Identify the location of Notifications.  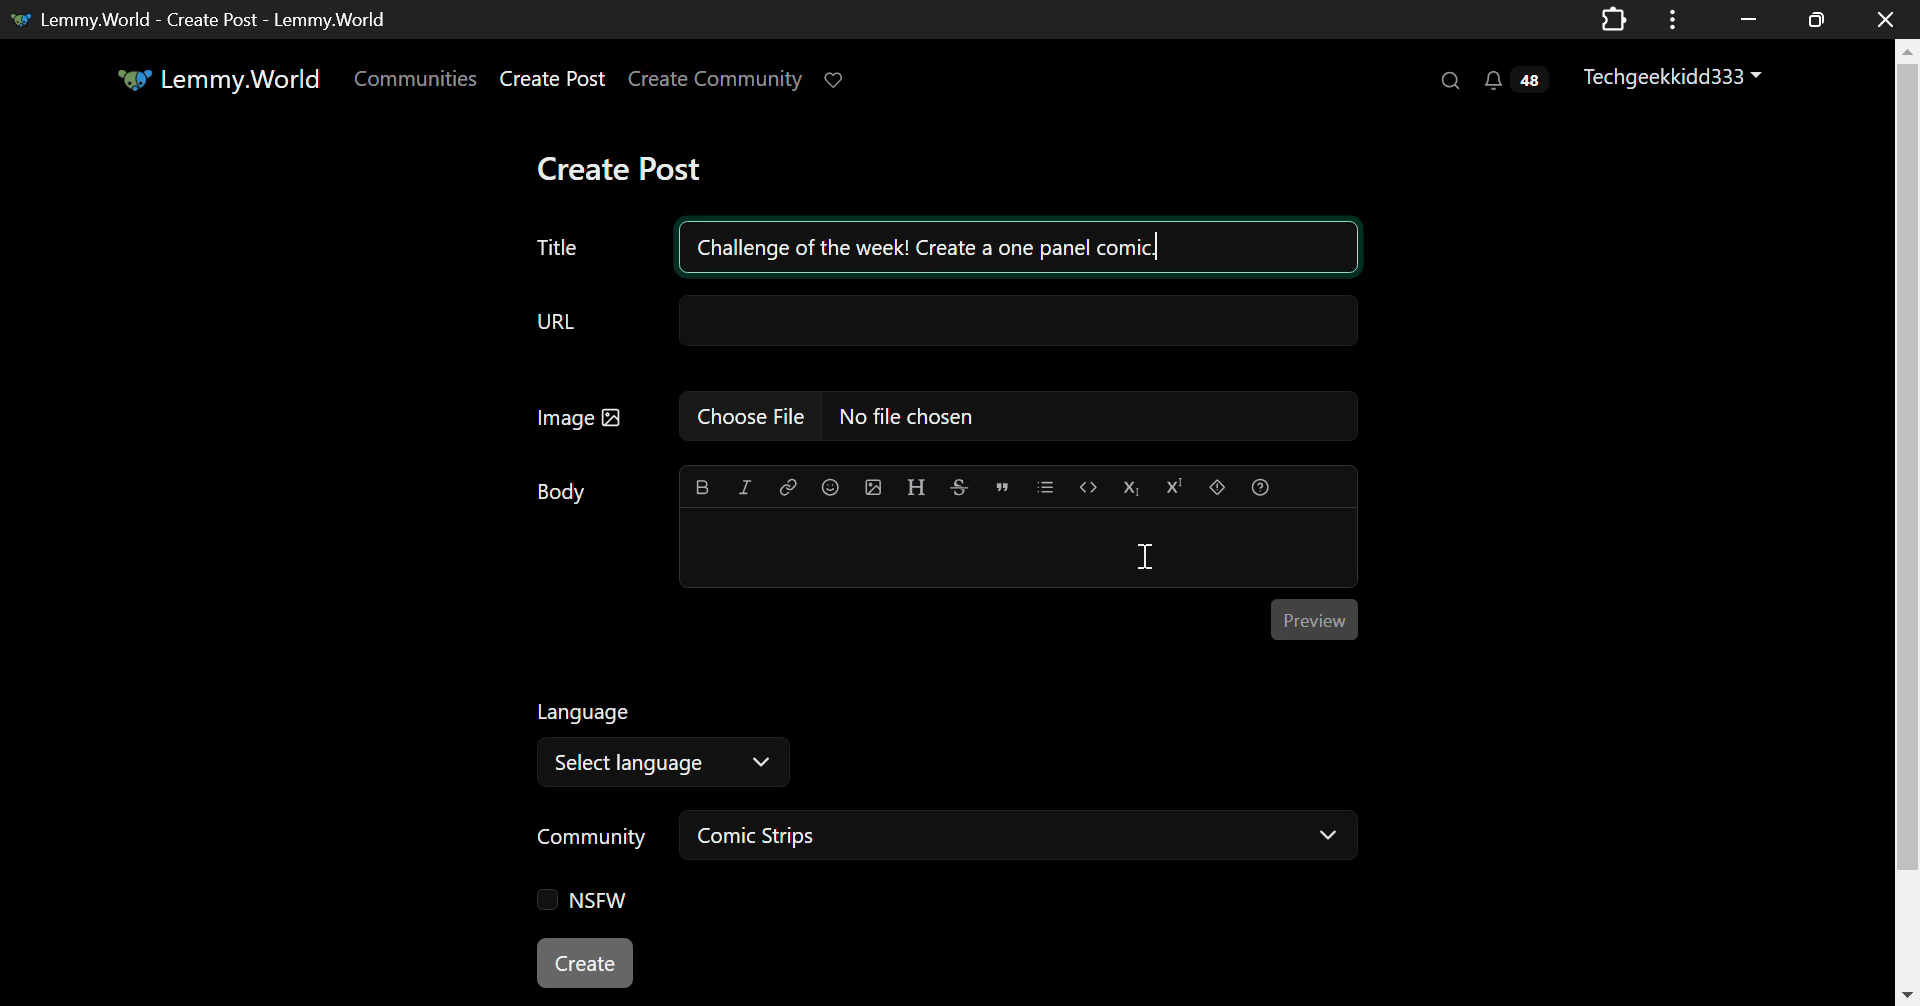
(1513, 82).